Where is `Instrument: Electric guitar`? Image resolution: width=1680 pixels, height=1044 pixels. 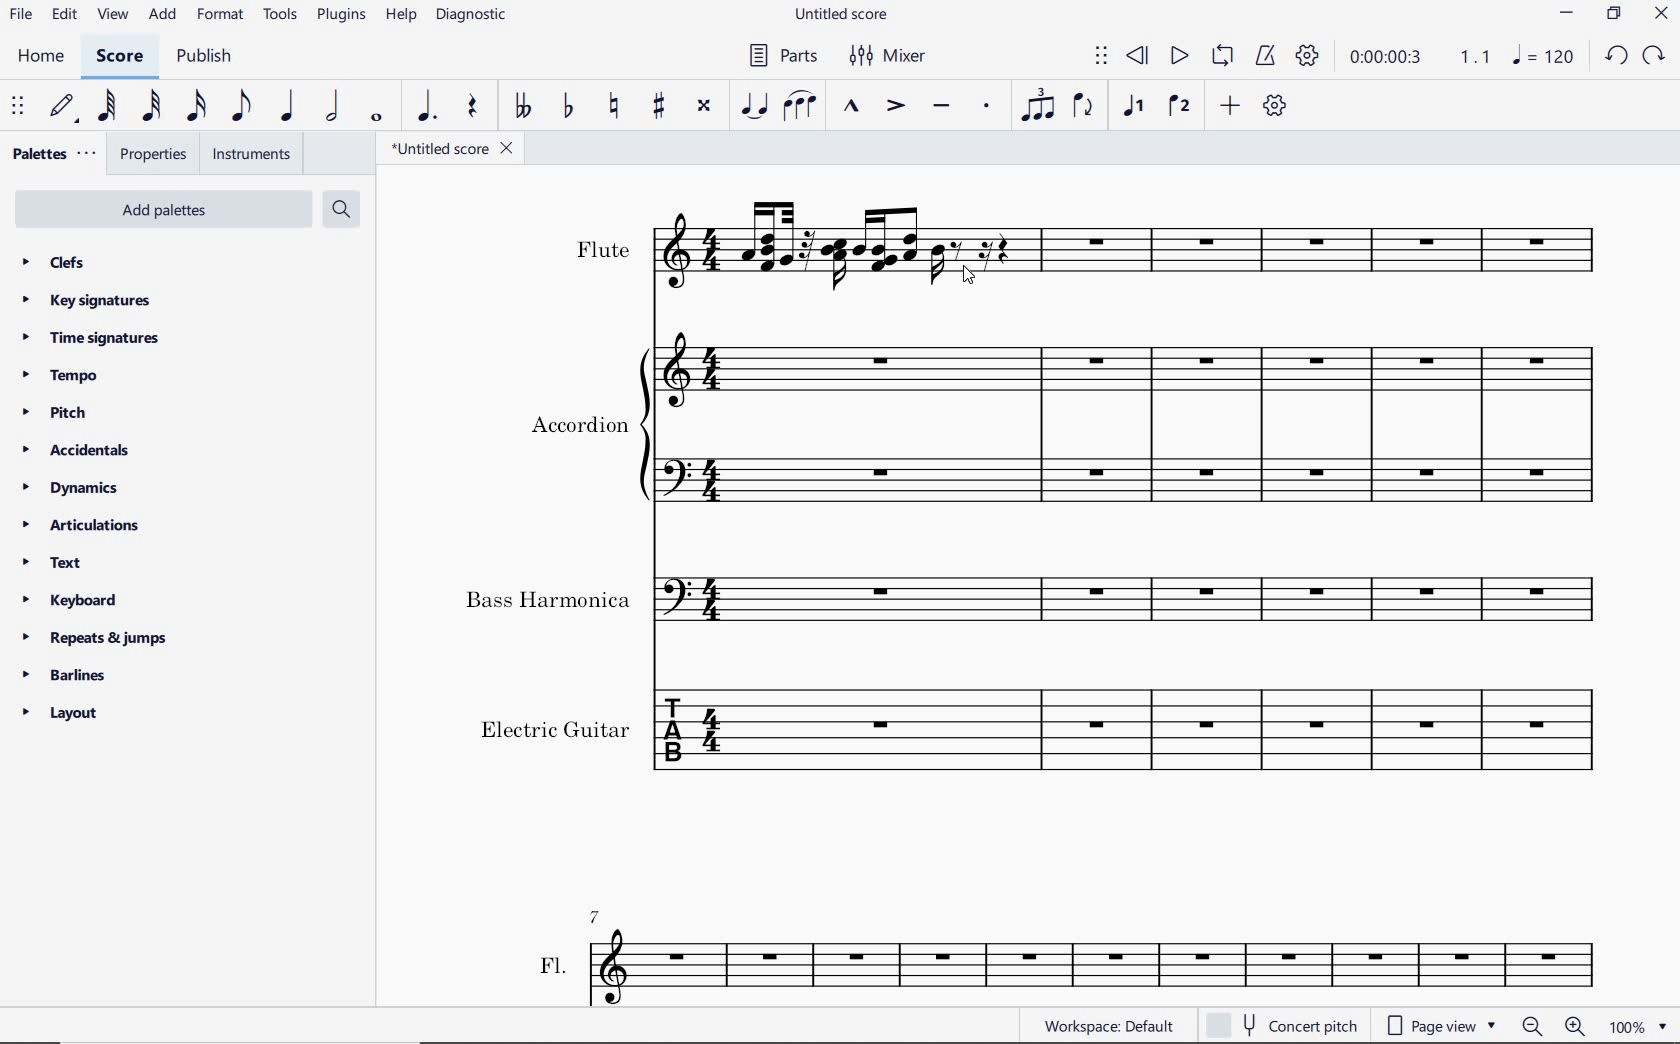
Instrument: Electric guitar is located at coordinates (1136, 735).